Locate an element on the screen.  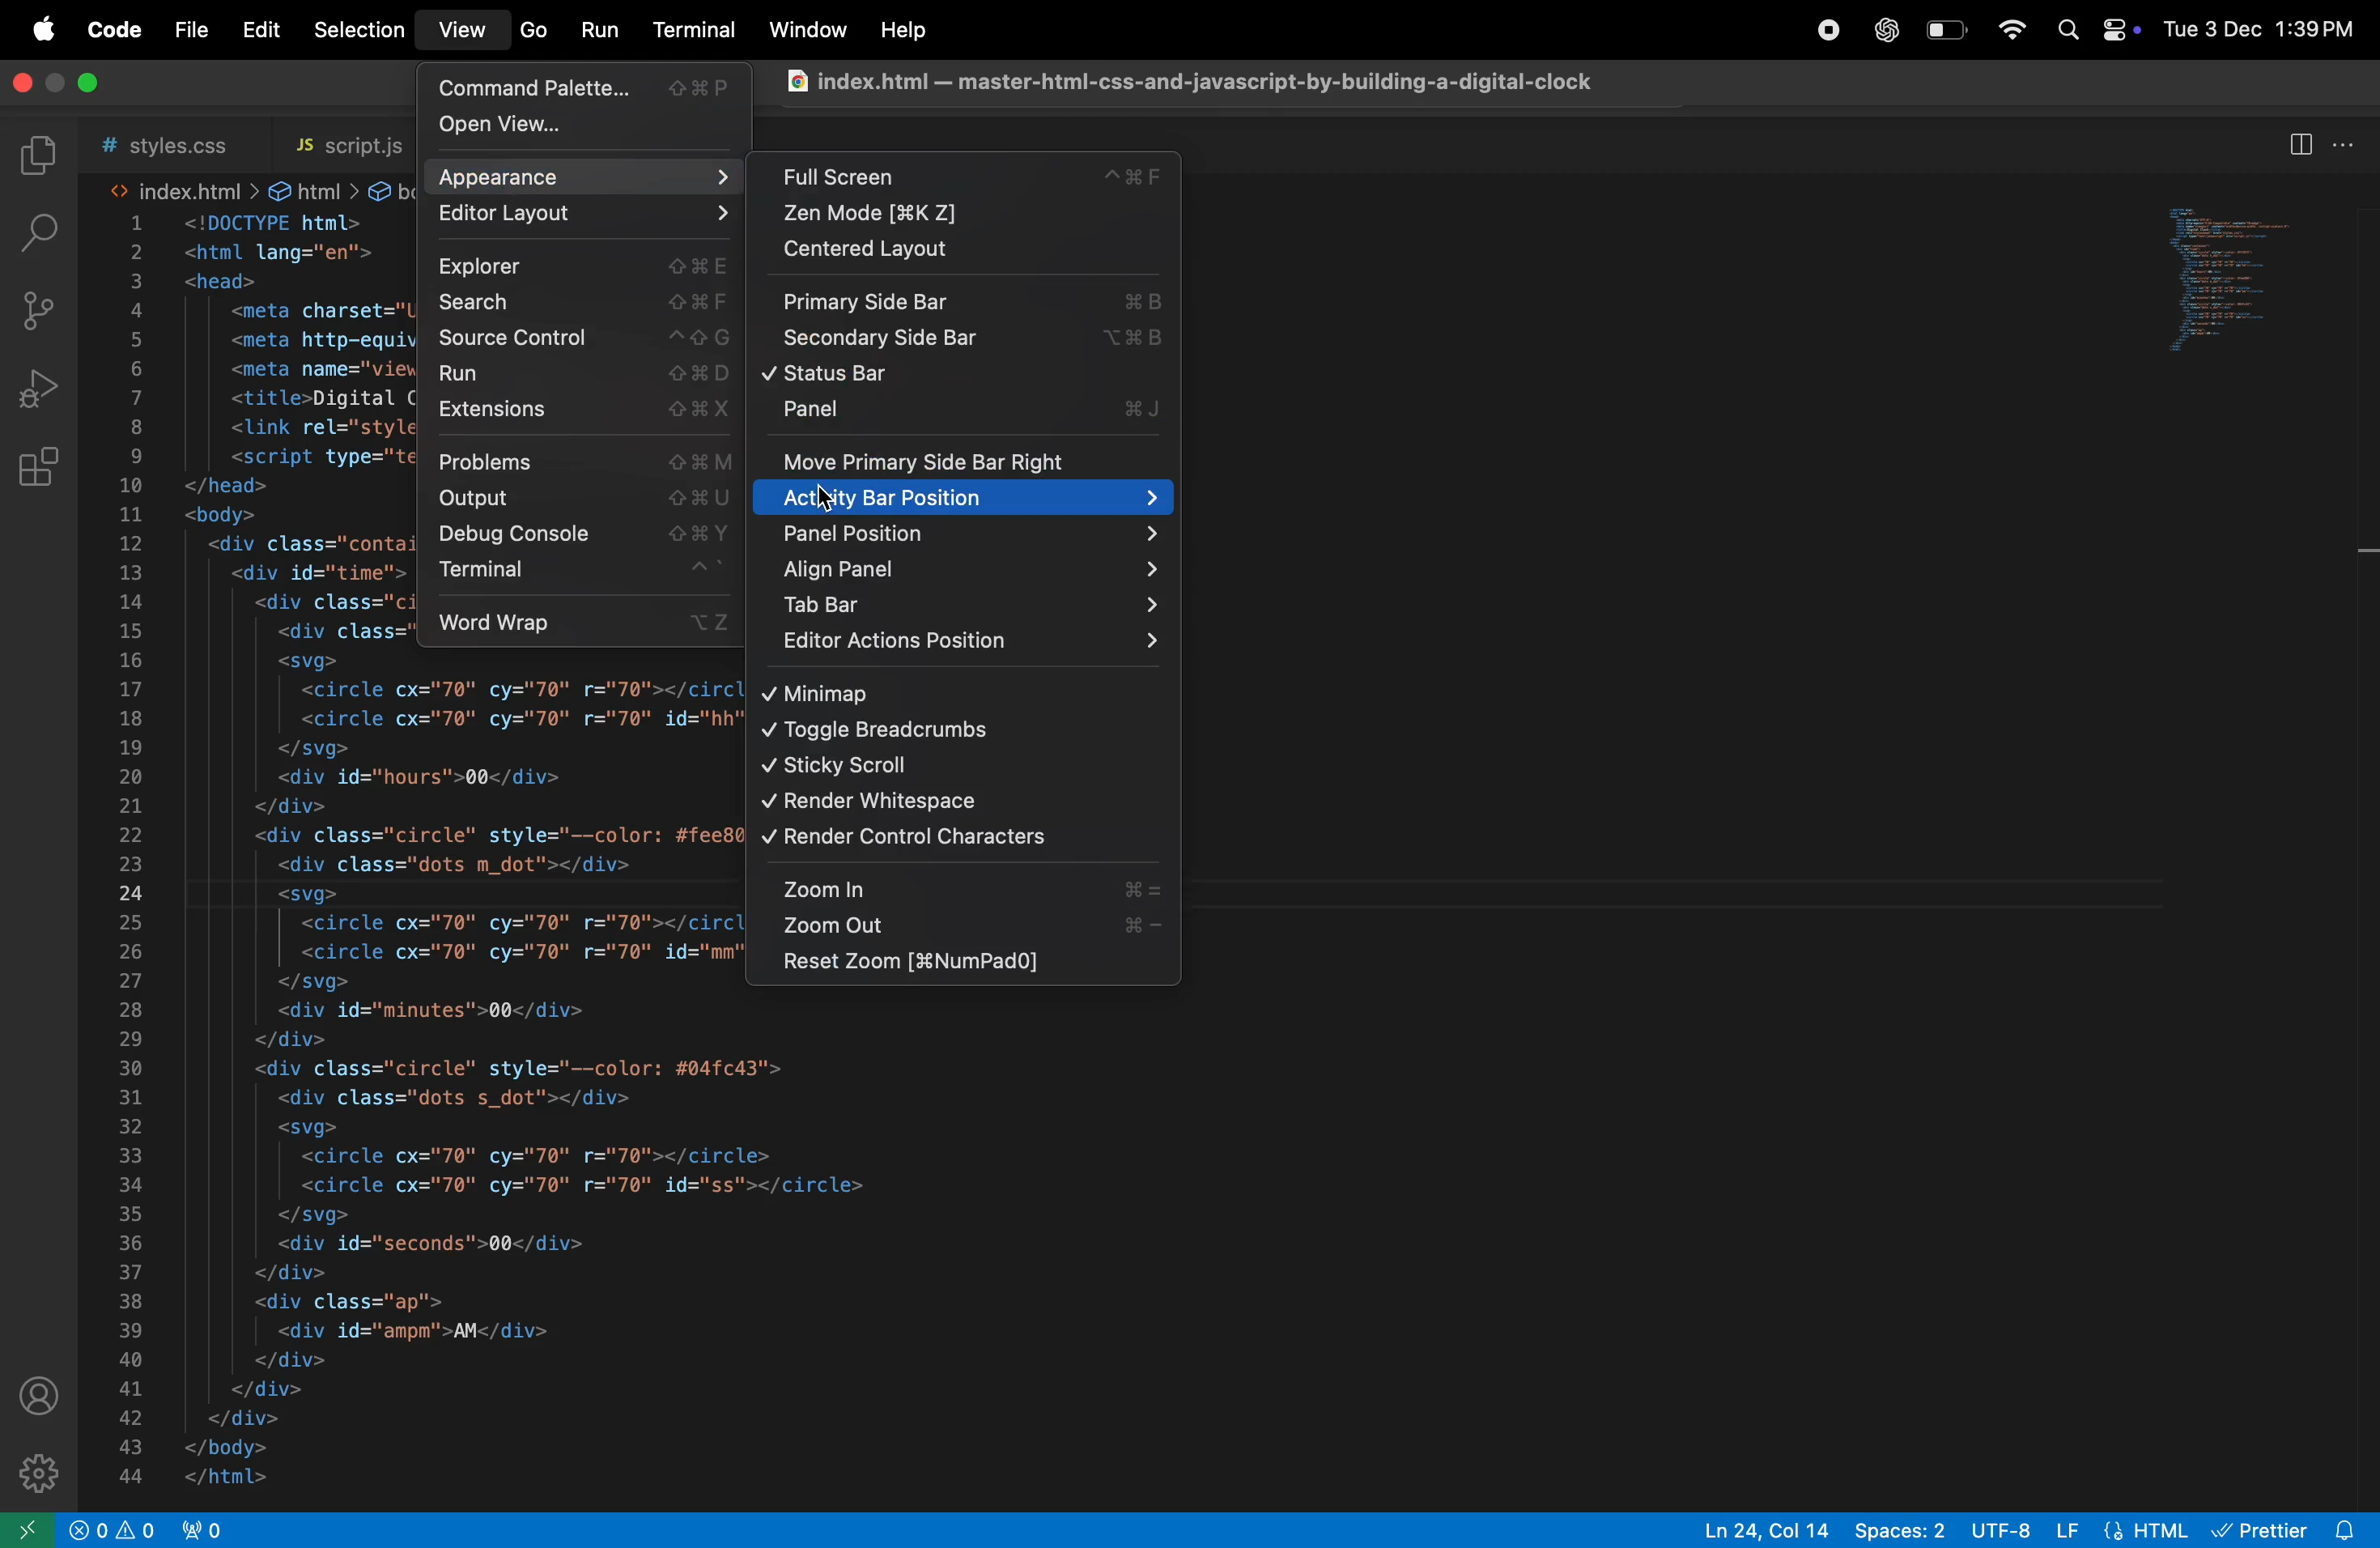
date and time is located at coordinates (2264, 30).